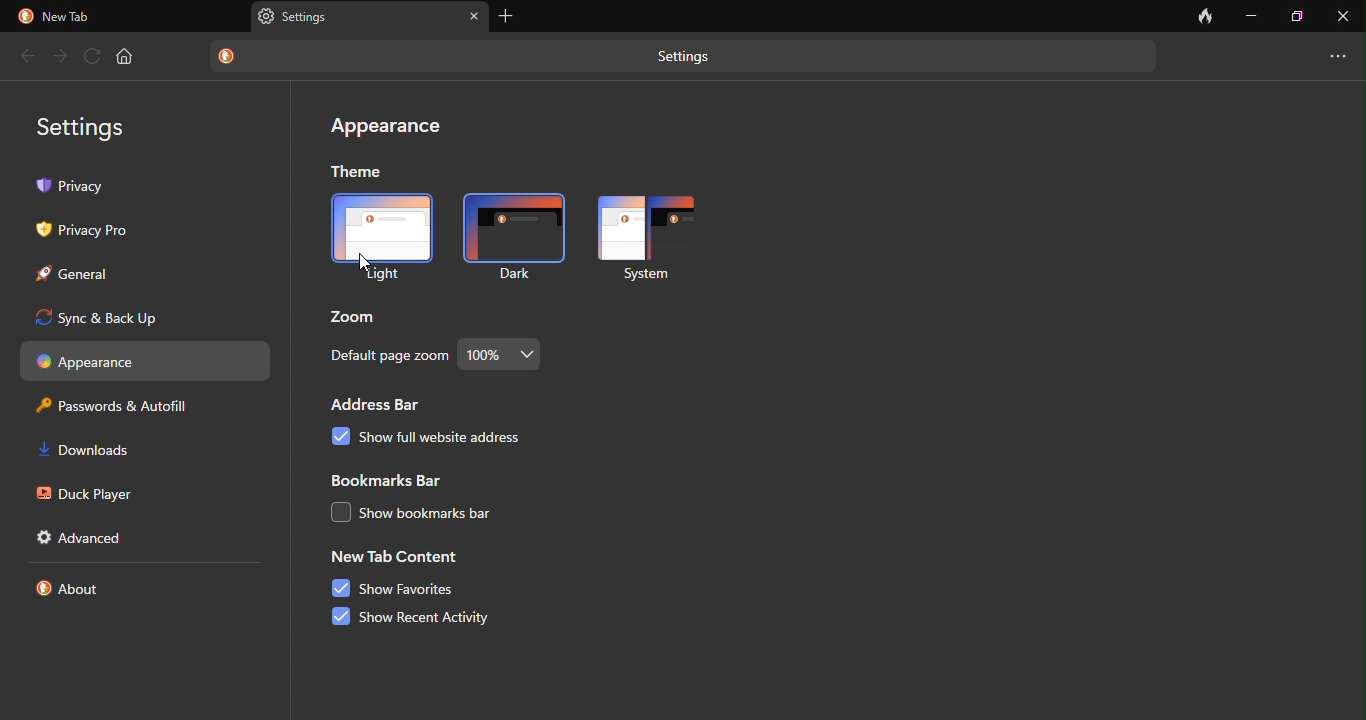 The height and width of the screenshot is (720, 1366). What do you see at coordinates (311, 16) in the screenshot?
I see `tab name- settings` at bounding box center [311, 16].